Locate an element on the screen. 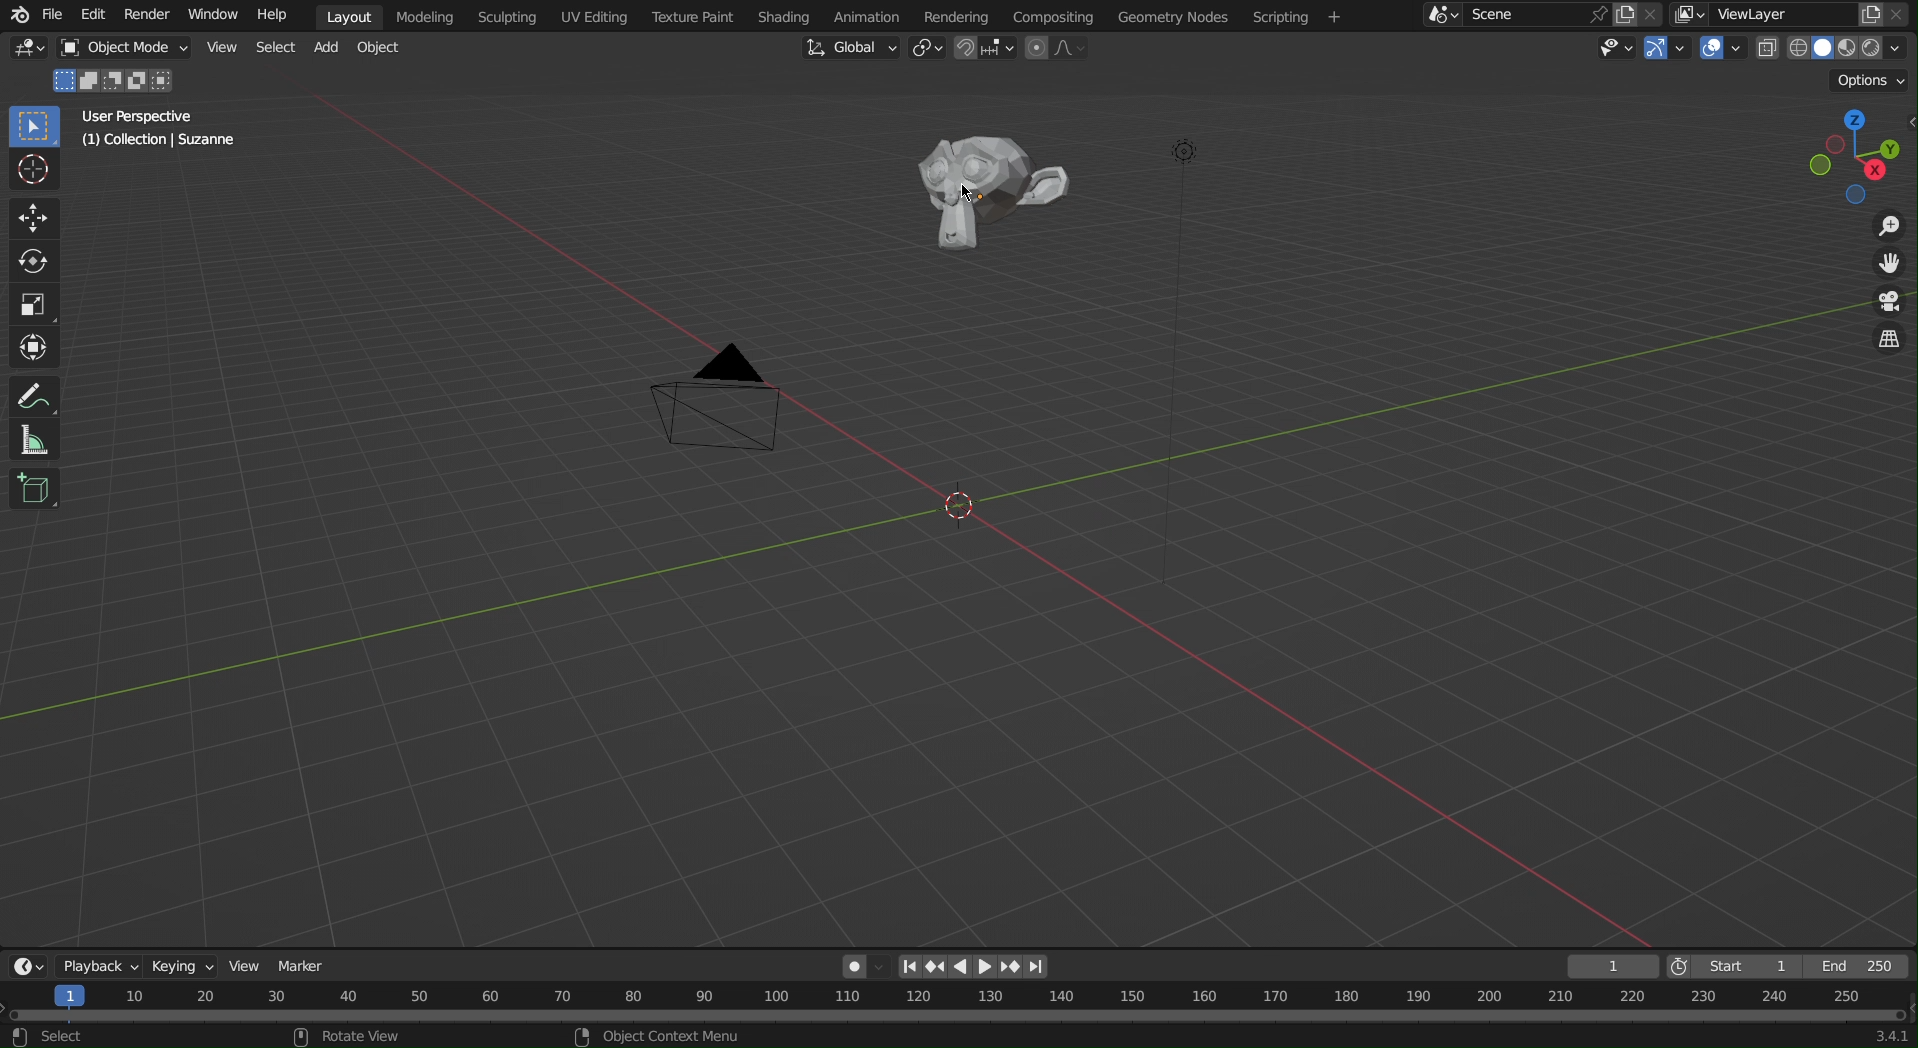  Viewport is located at coordinates (1859, 156).